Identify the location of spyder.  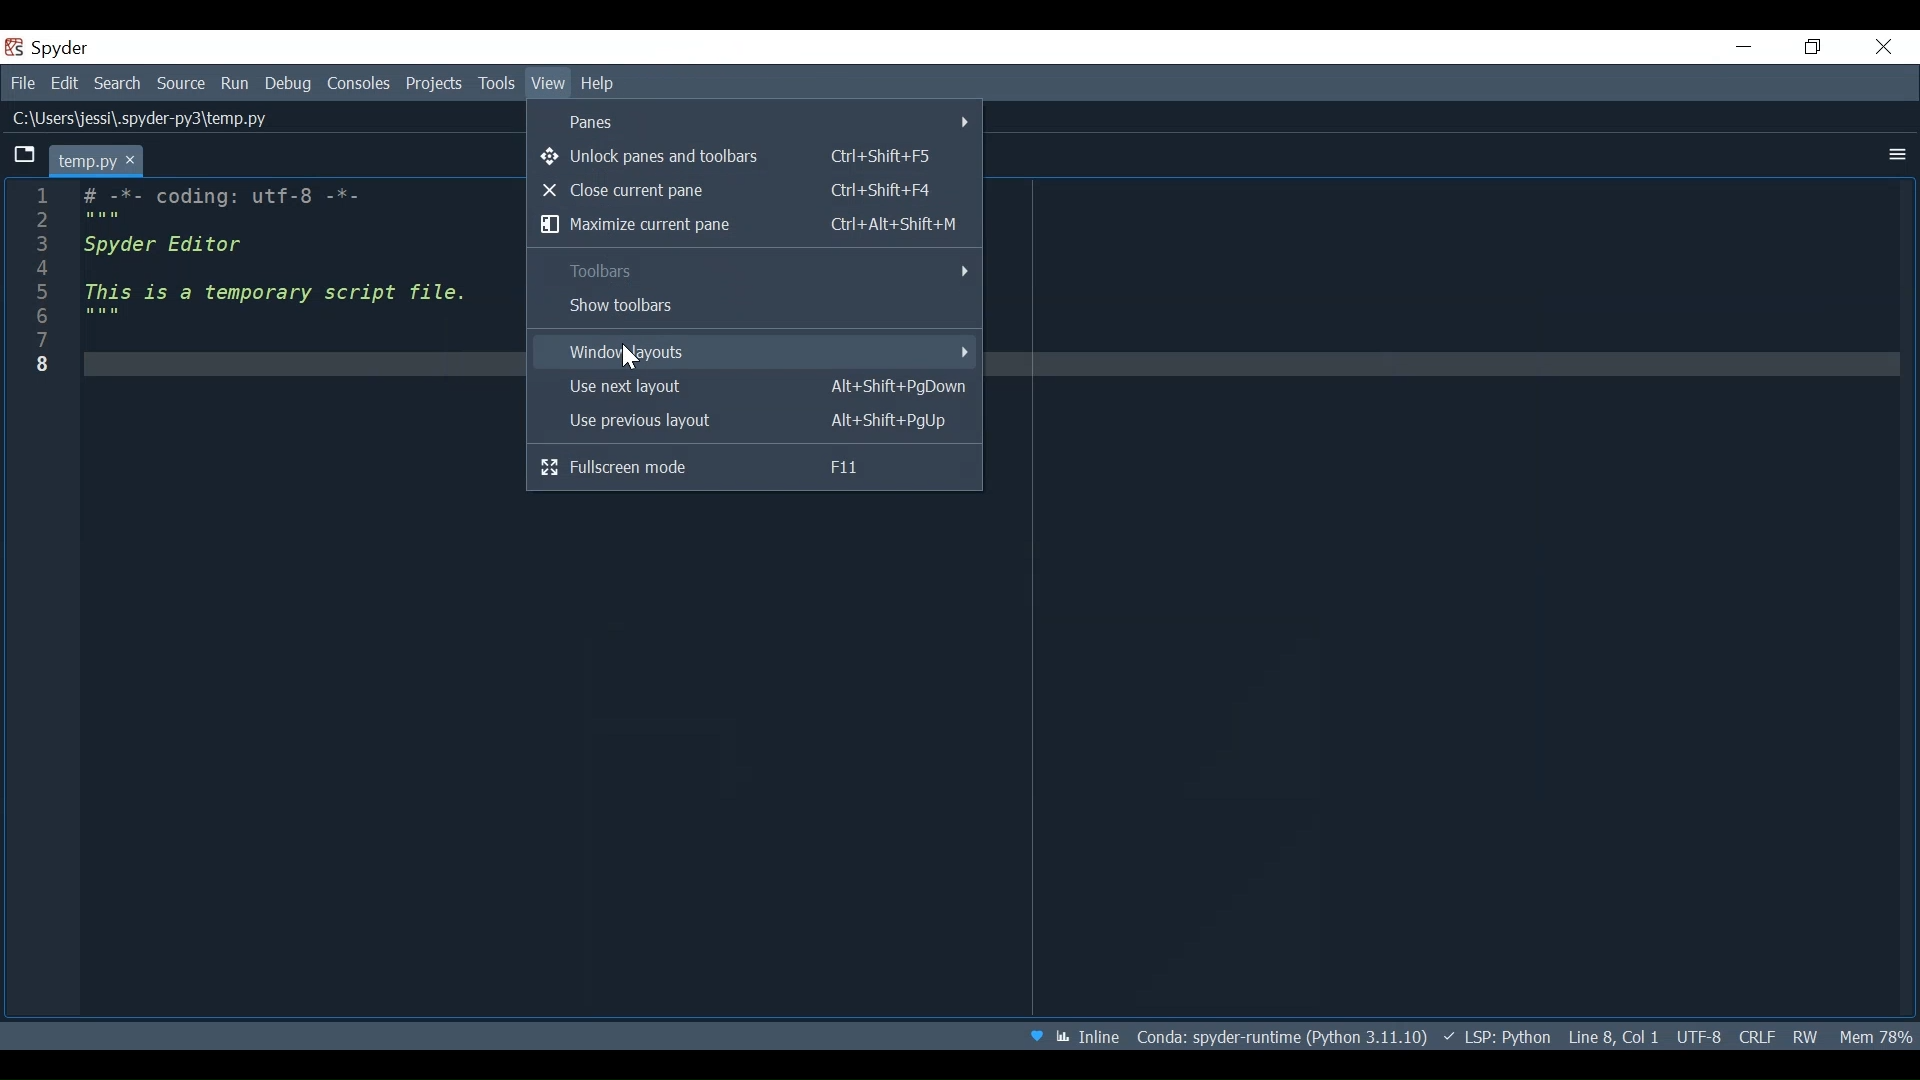
(71, 48).